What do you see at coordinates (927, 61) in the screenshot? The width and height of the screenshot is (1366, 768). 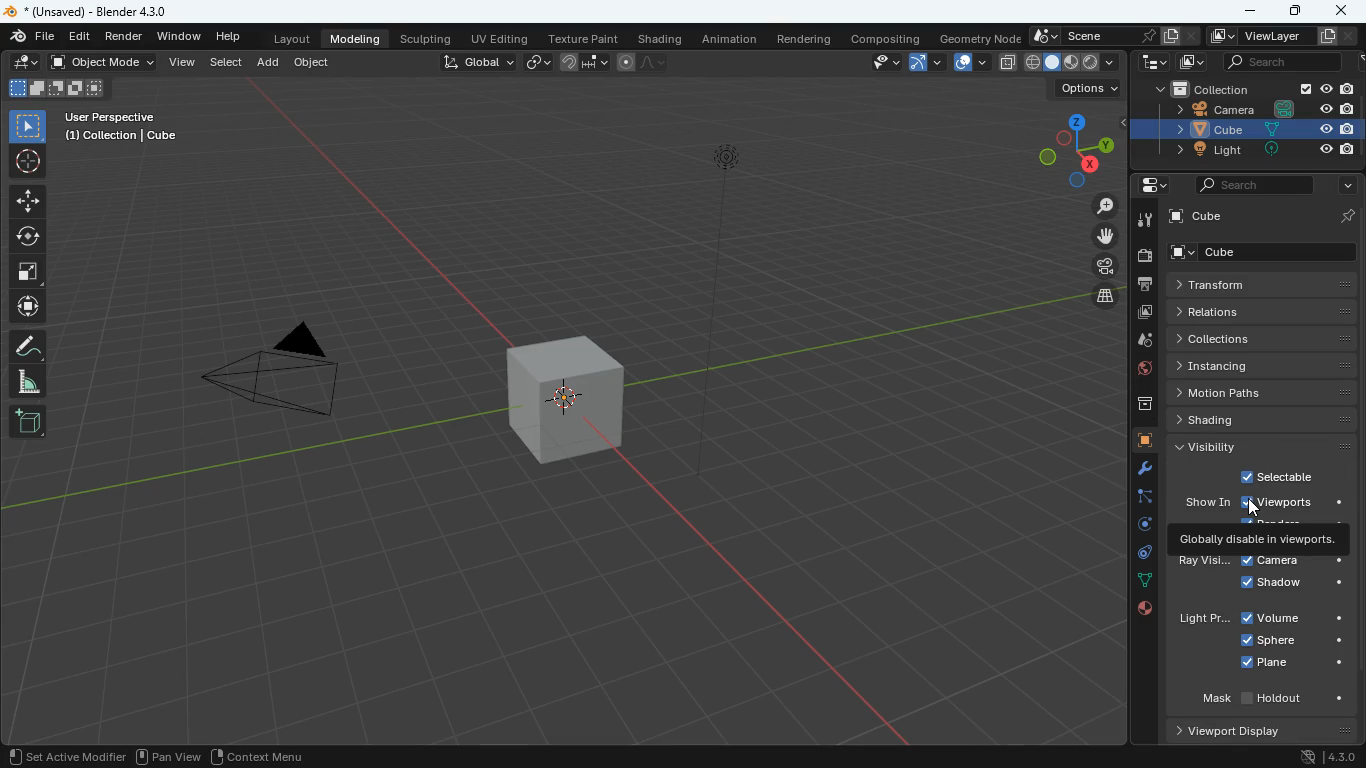 I see `arc` at bounding box center [927, 61].